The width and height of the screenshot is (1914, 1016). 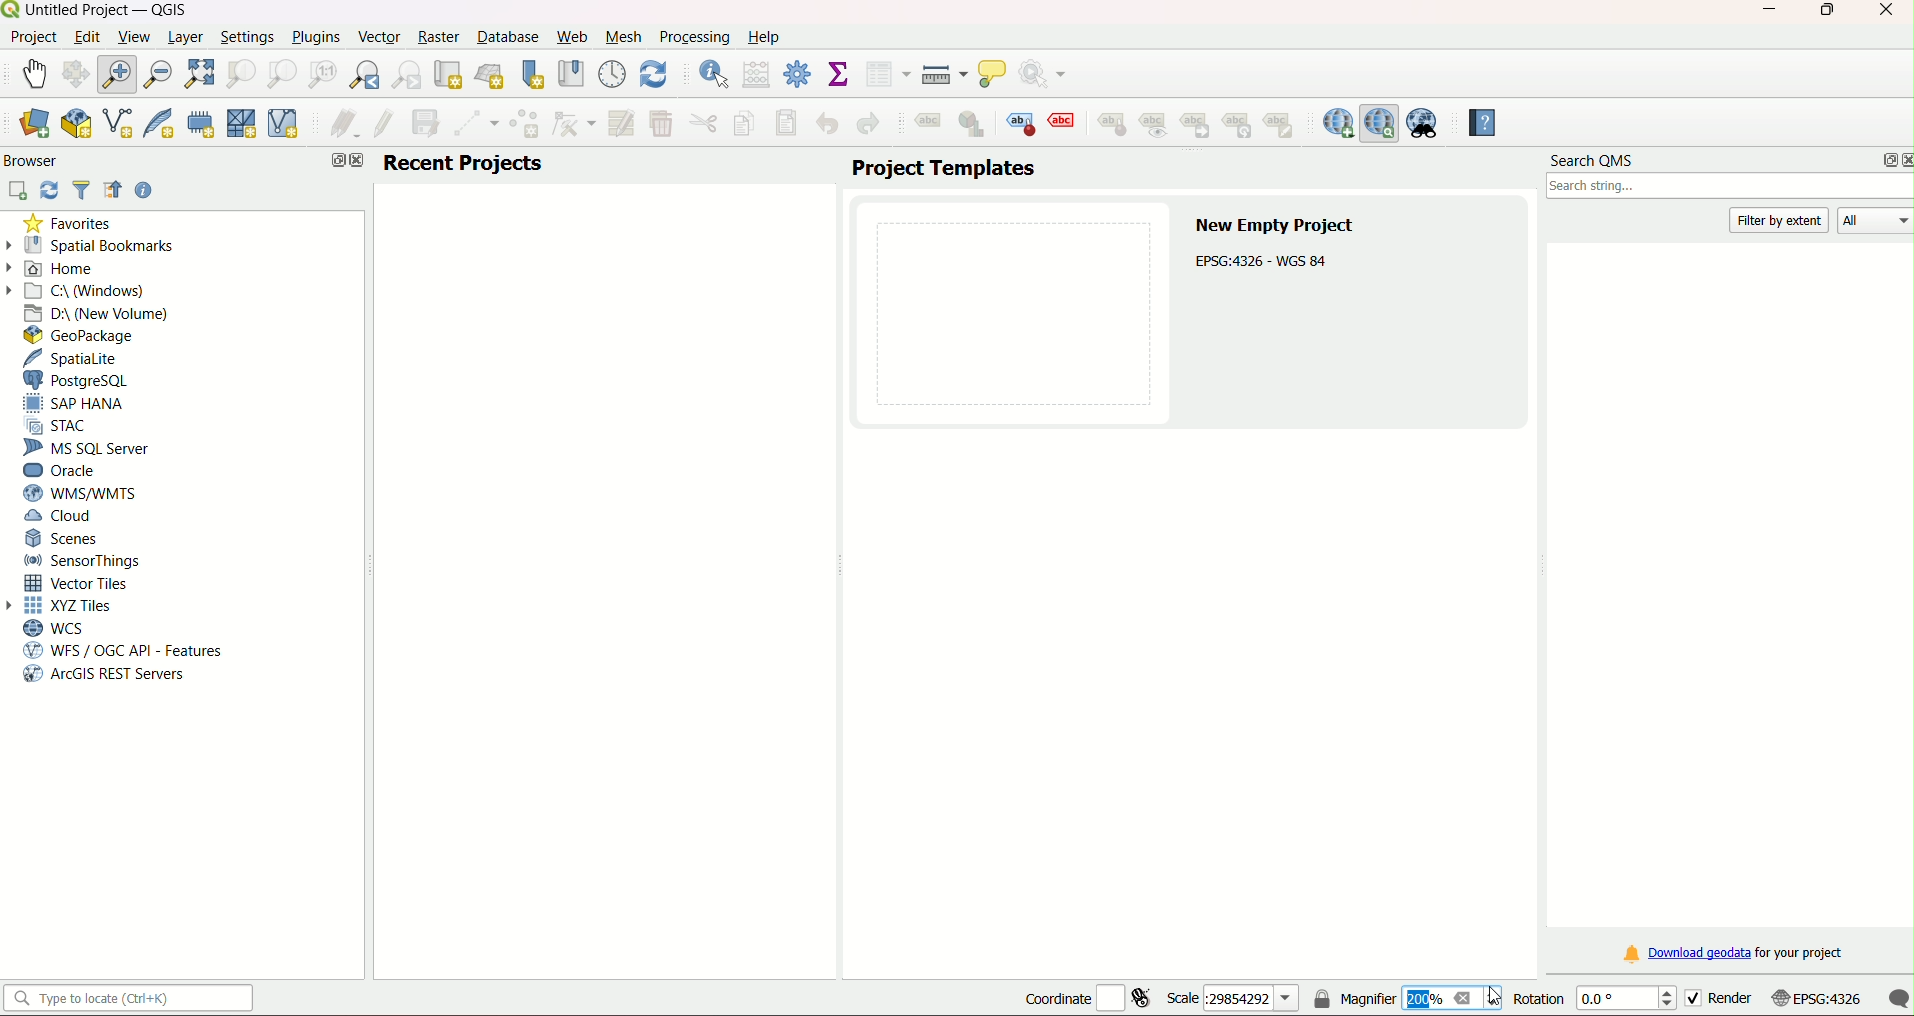 I want to click on rotation, so click(x=1592, y=1000).